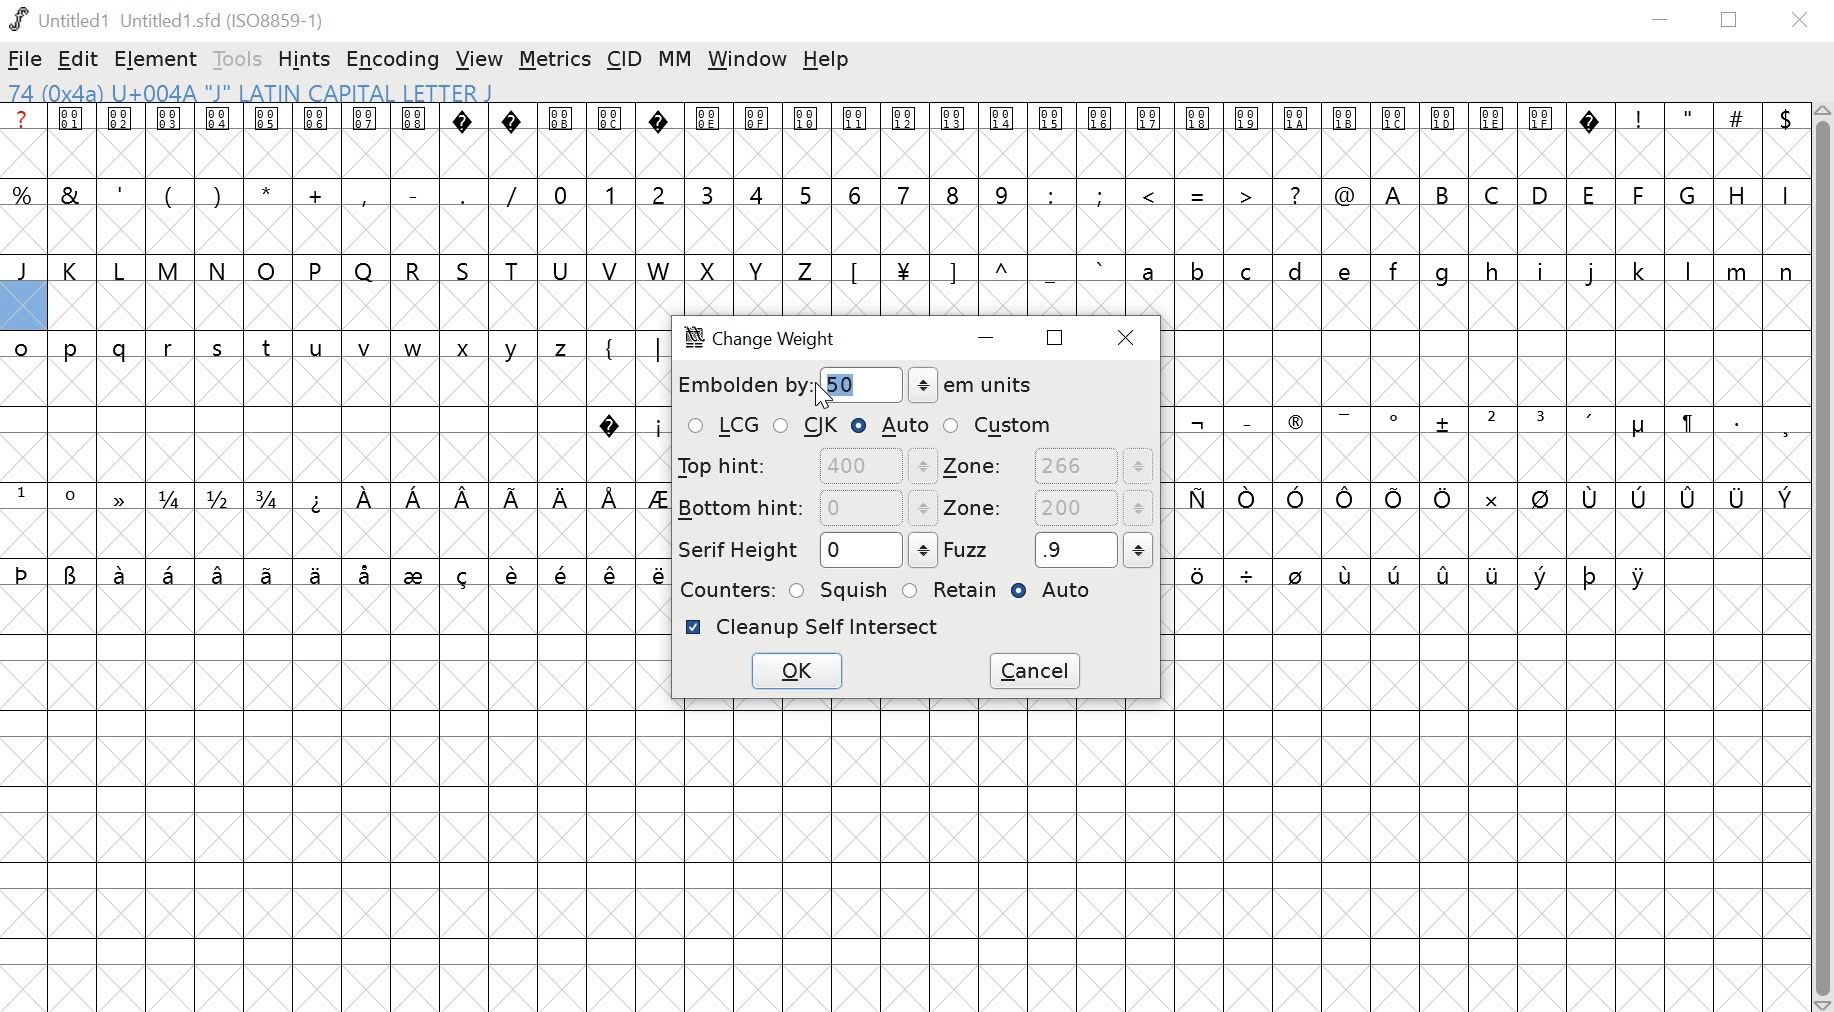 This screenshot has height=1012, width=1834. I want to click on ELEMENT, so click(158, 60).